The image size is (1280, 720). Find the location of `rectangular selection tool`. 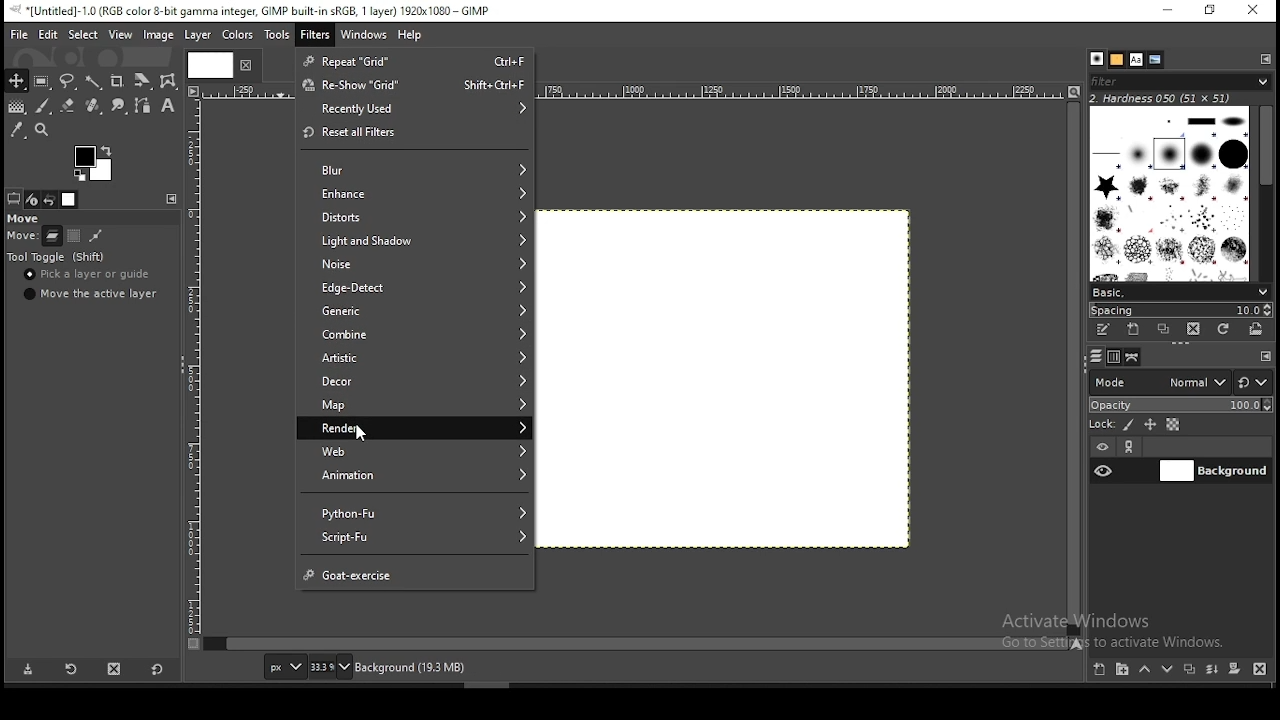

rectangular selection tool is located at coordinates (43, 82).